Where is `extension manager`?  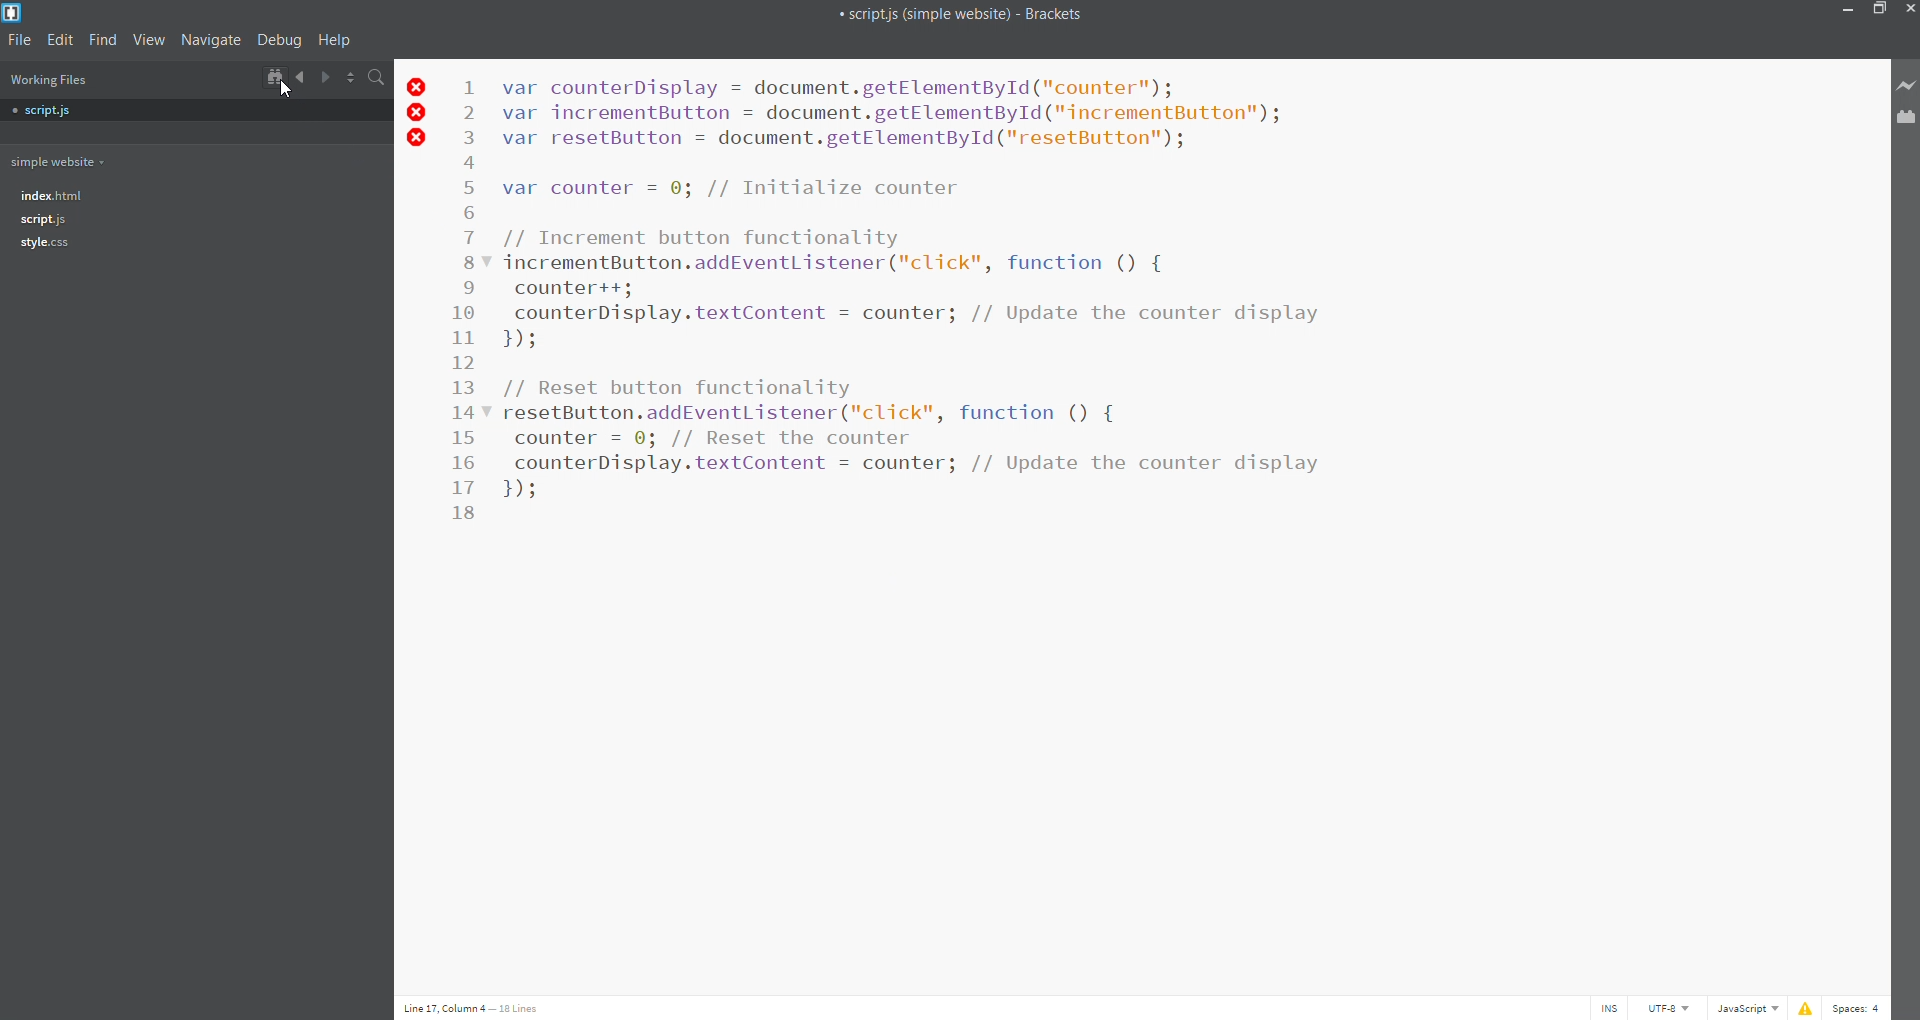 extension manager is located at coordinates (1903, 118).